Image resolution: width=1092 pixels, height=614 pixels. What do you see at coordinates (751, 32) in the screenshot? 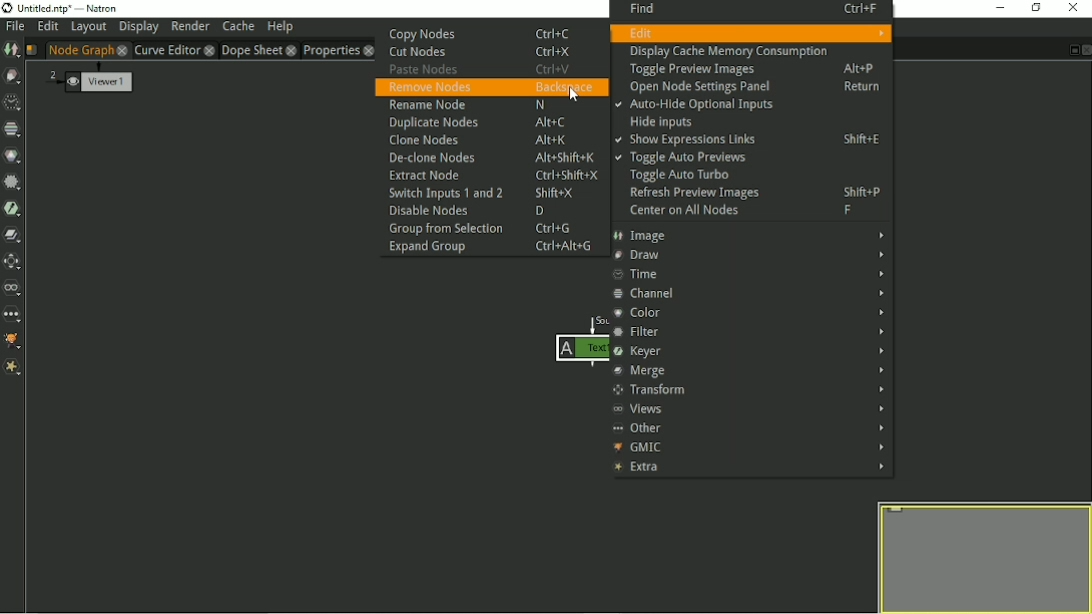
I see `Edit` at bounding box center [751, 32].